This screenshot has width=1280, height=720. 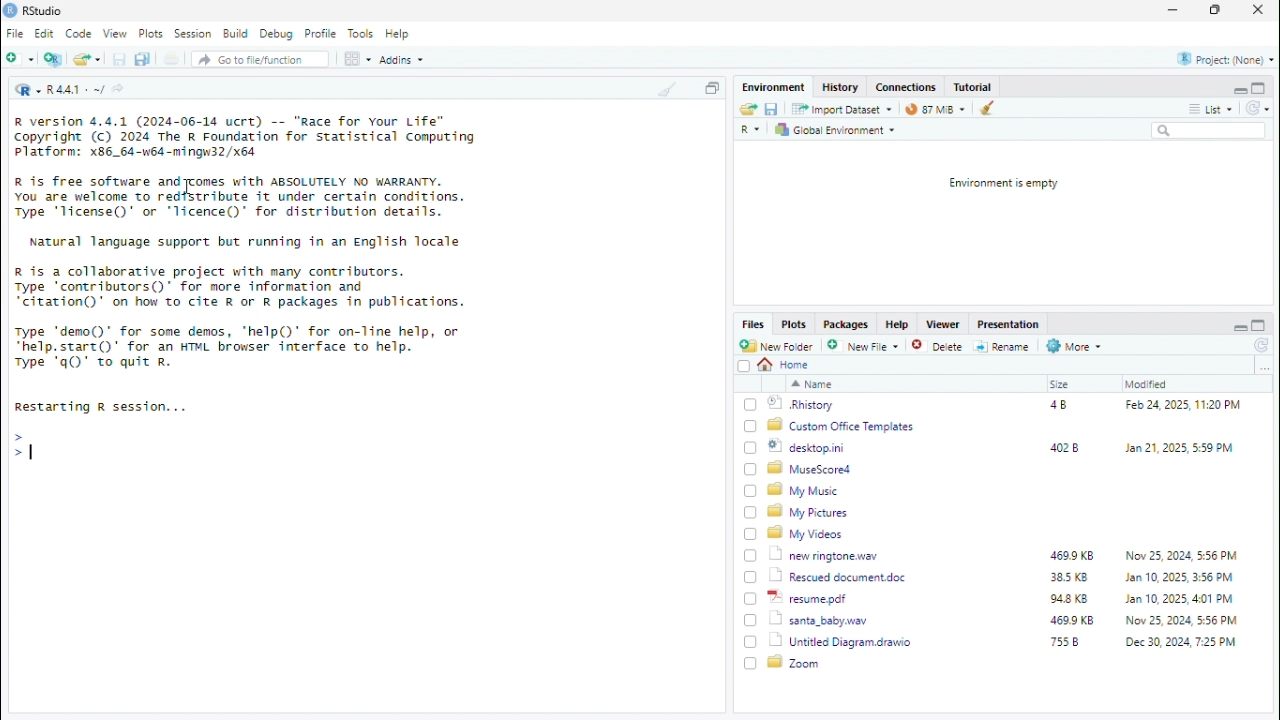 I want to click on Connections, so click(x=907, y=86).